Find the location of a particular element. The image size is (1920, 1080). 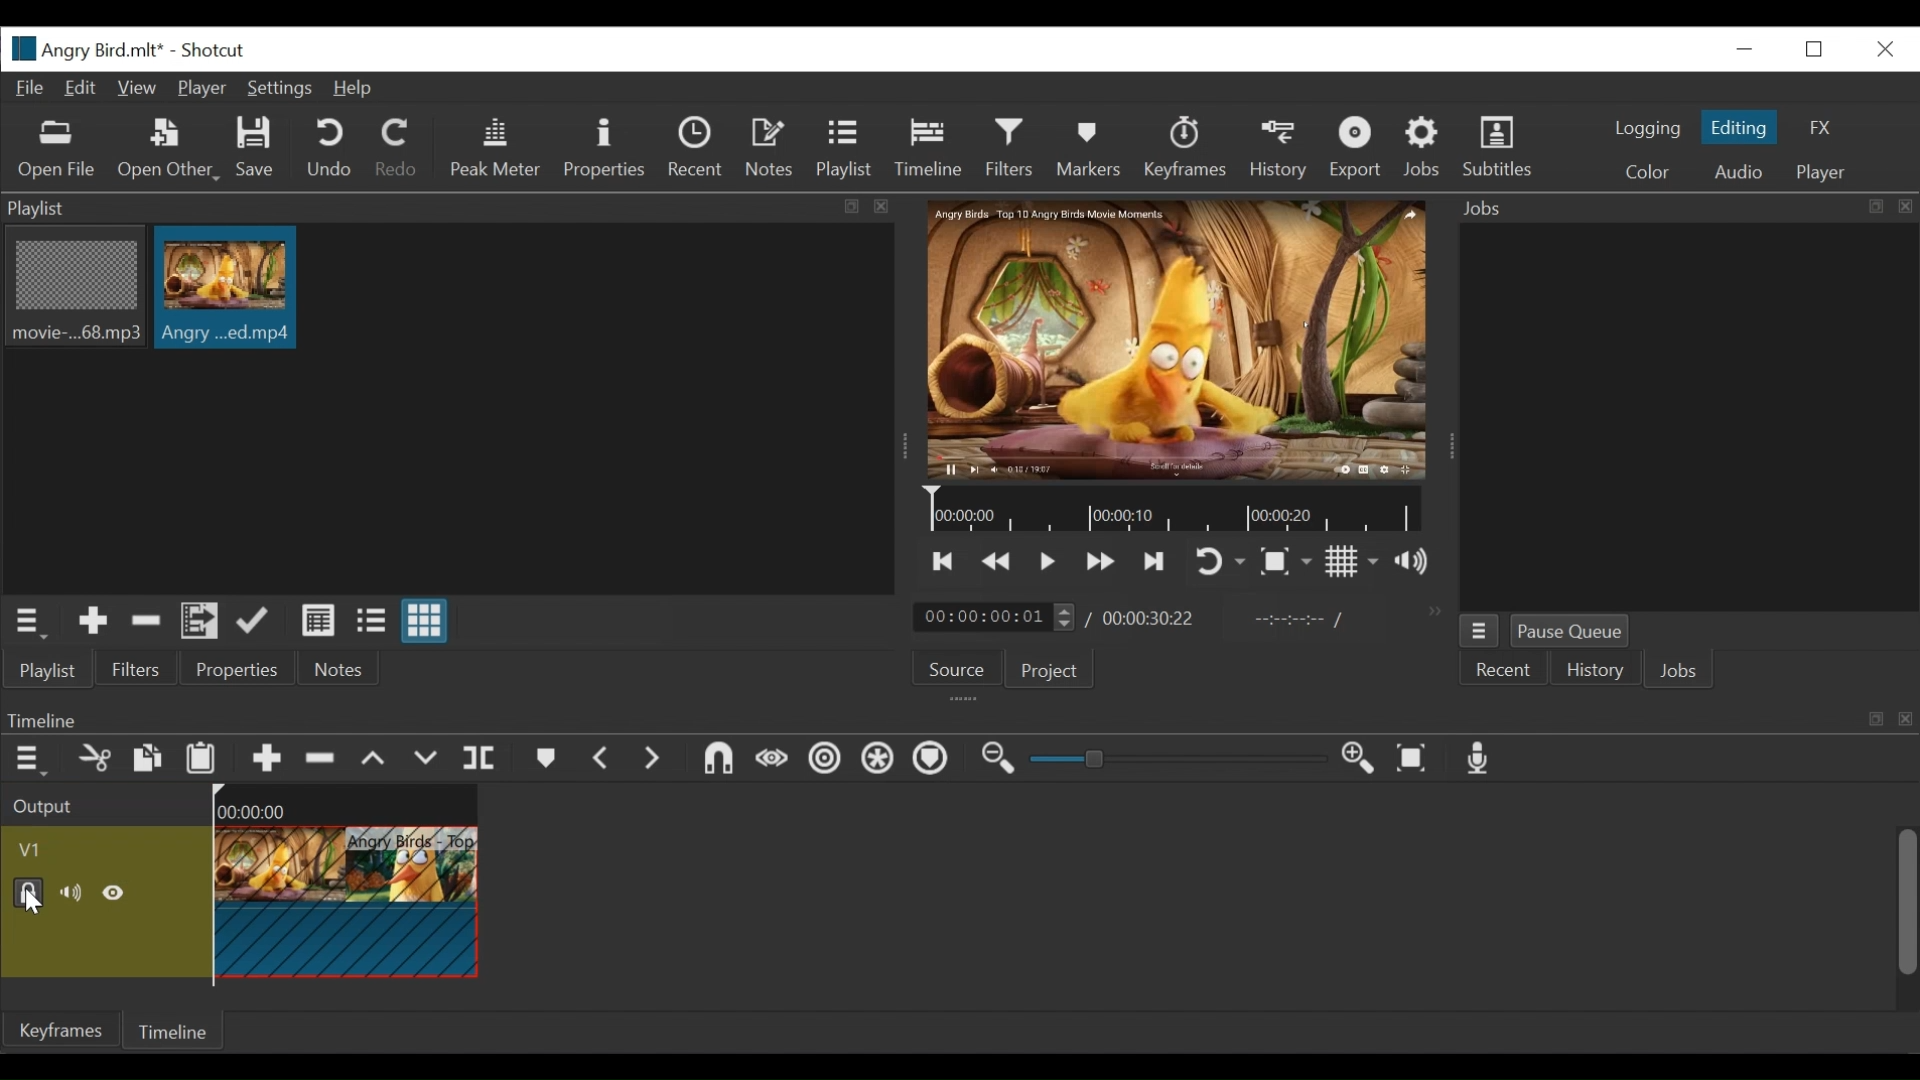

Media Viewer is located at coordinates (1171, 341).